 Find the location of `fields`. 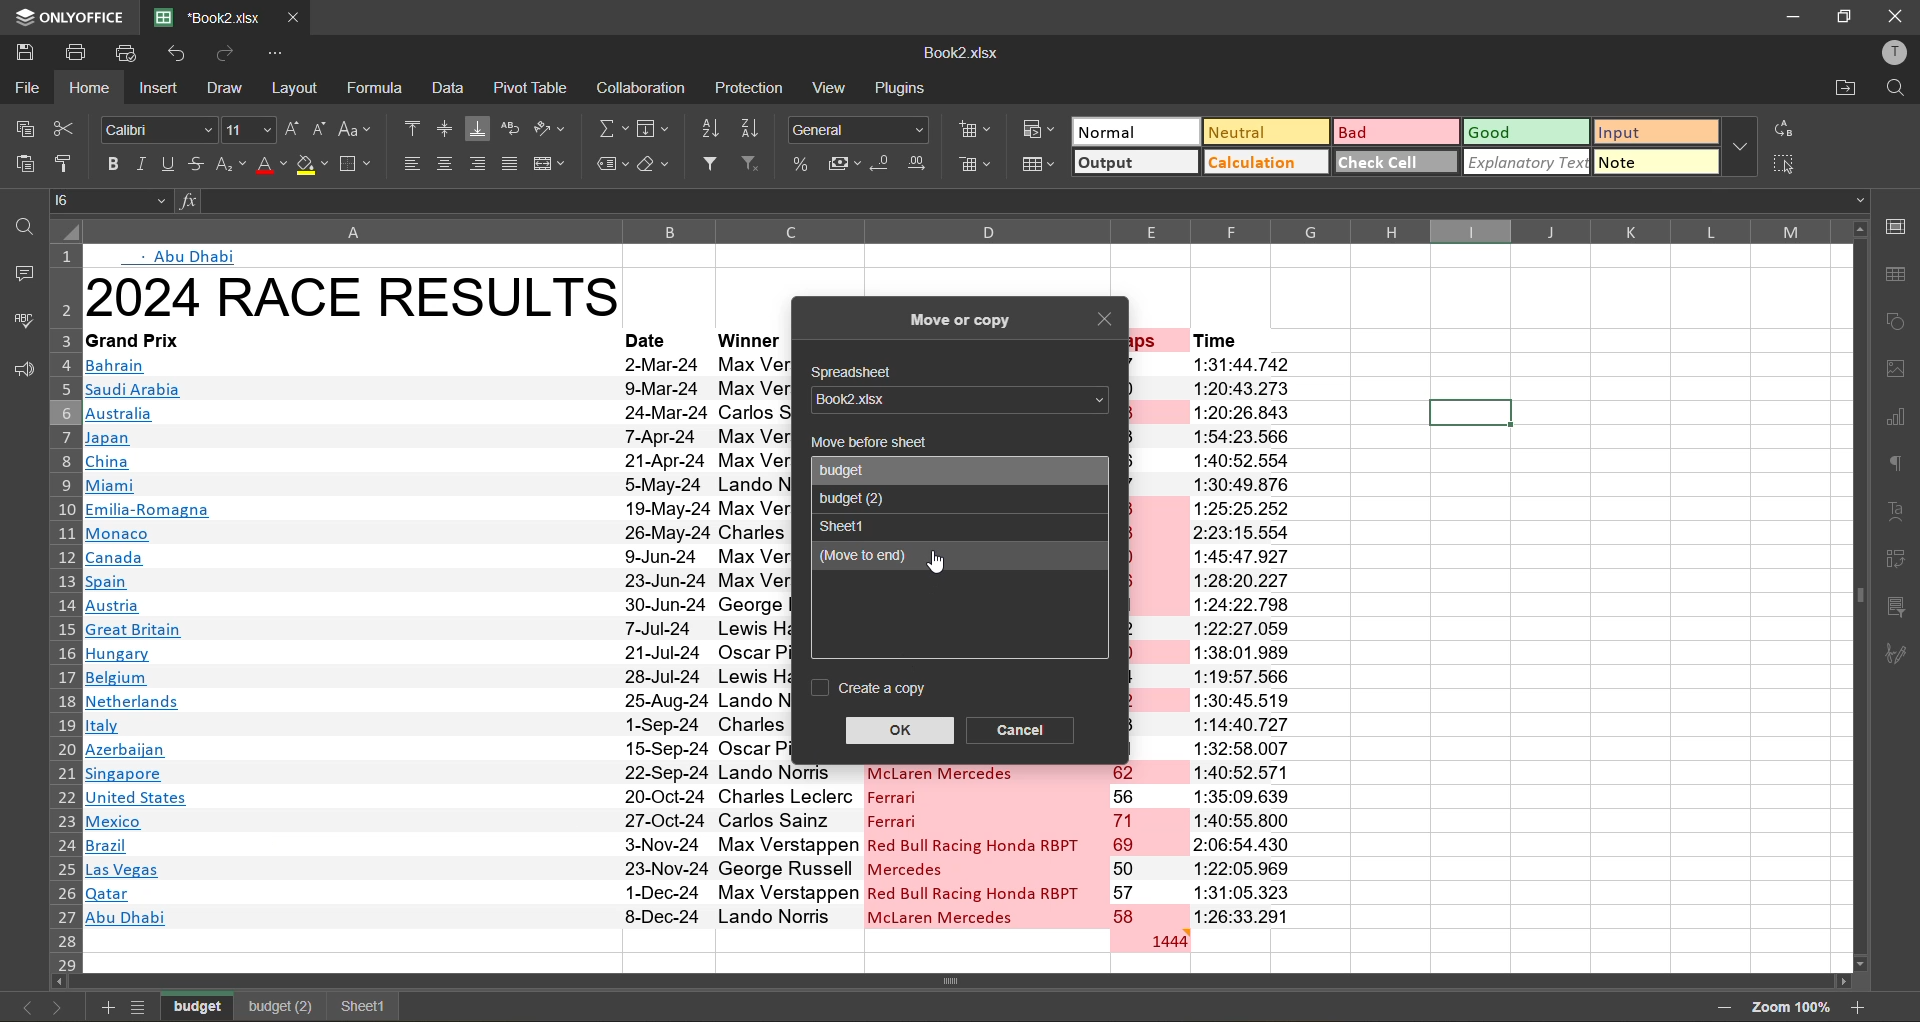

fields is located at coordinates (654, 130).